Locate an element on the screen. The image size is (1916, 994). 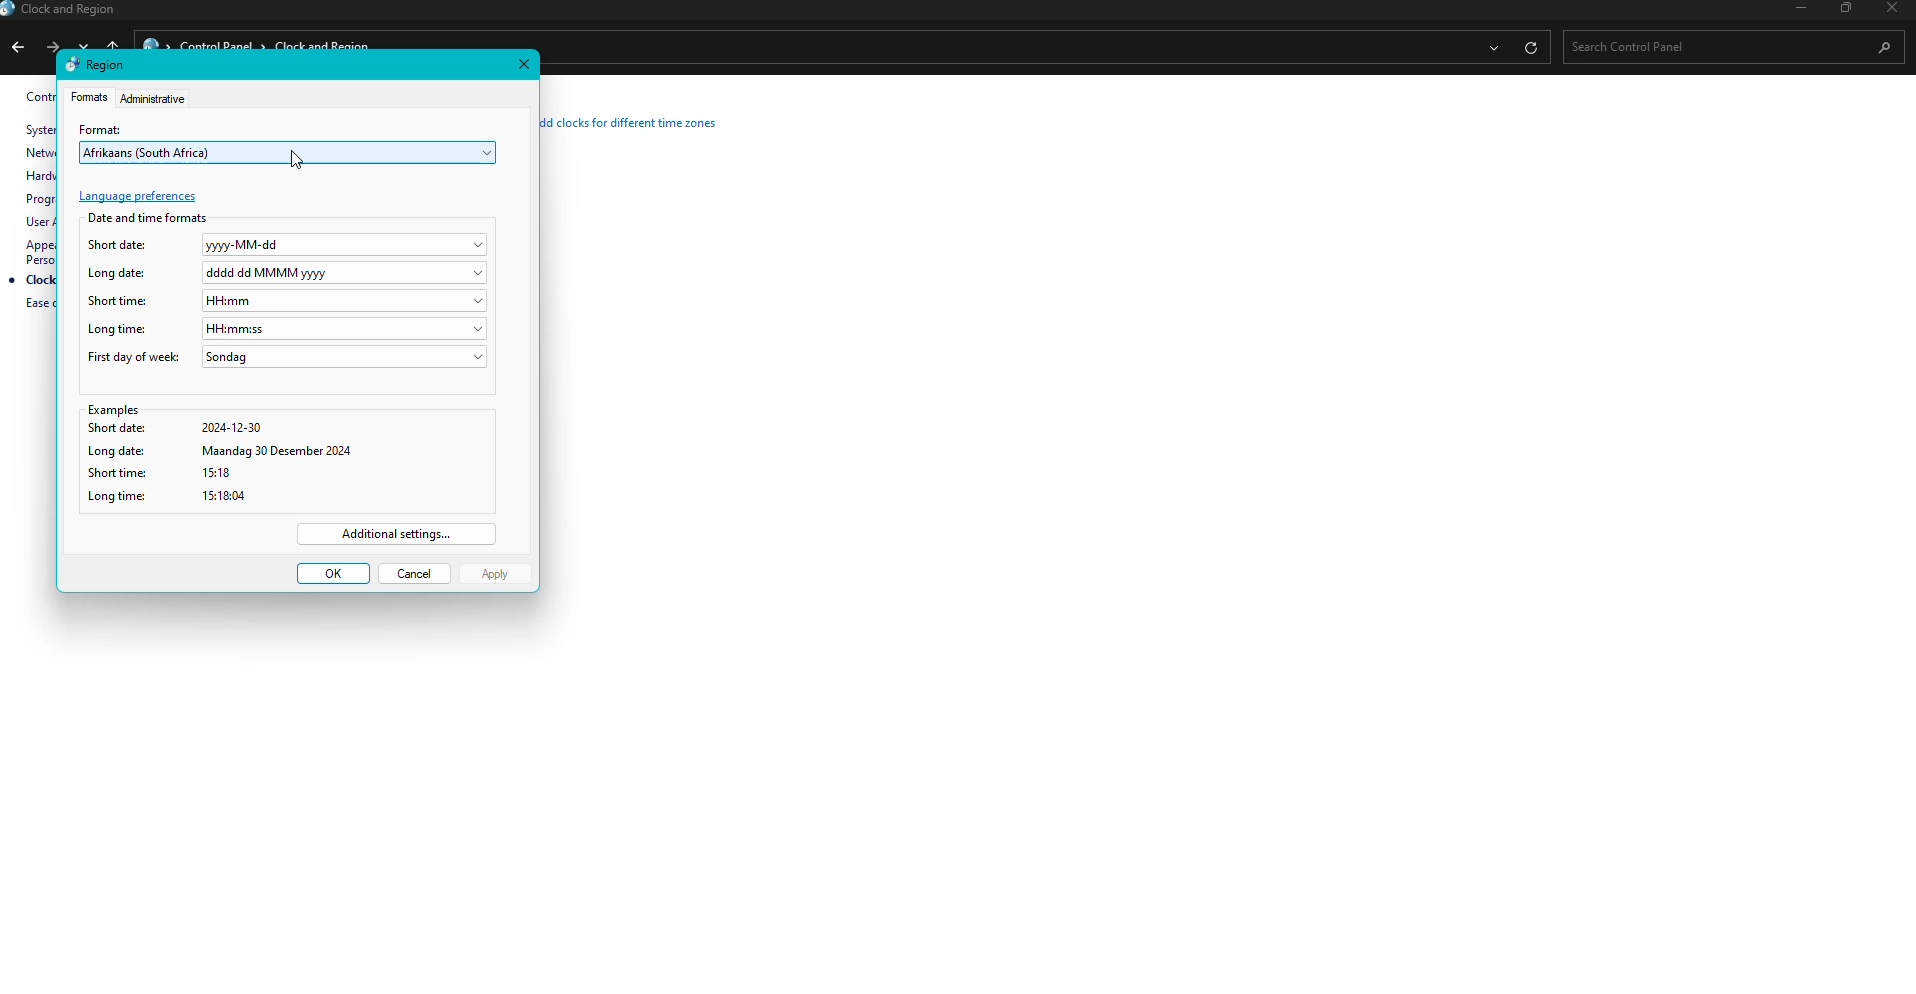
previous is located at coordinates (16, 50).